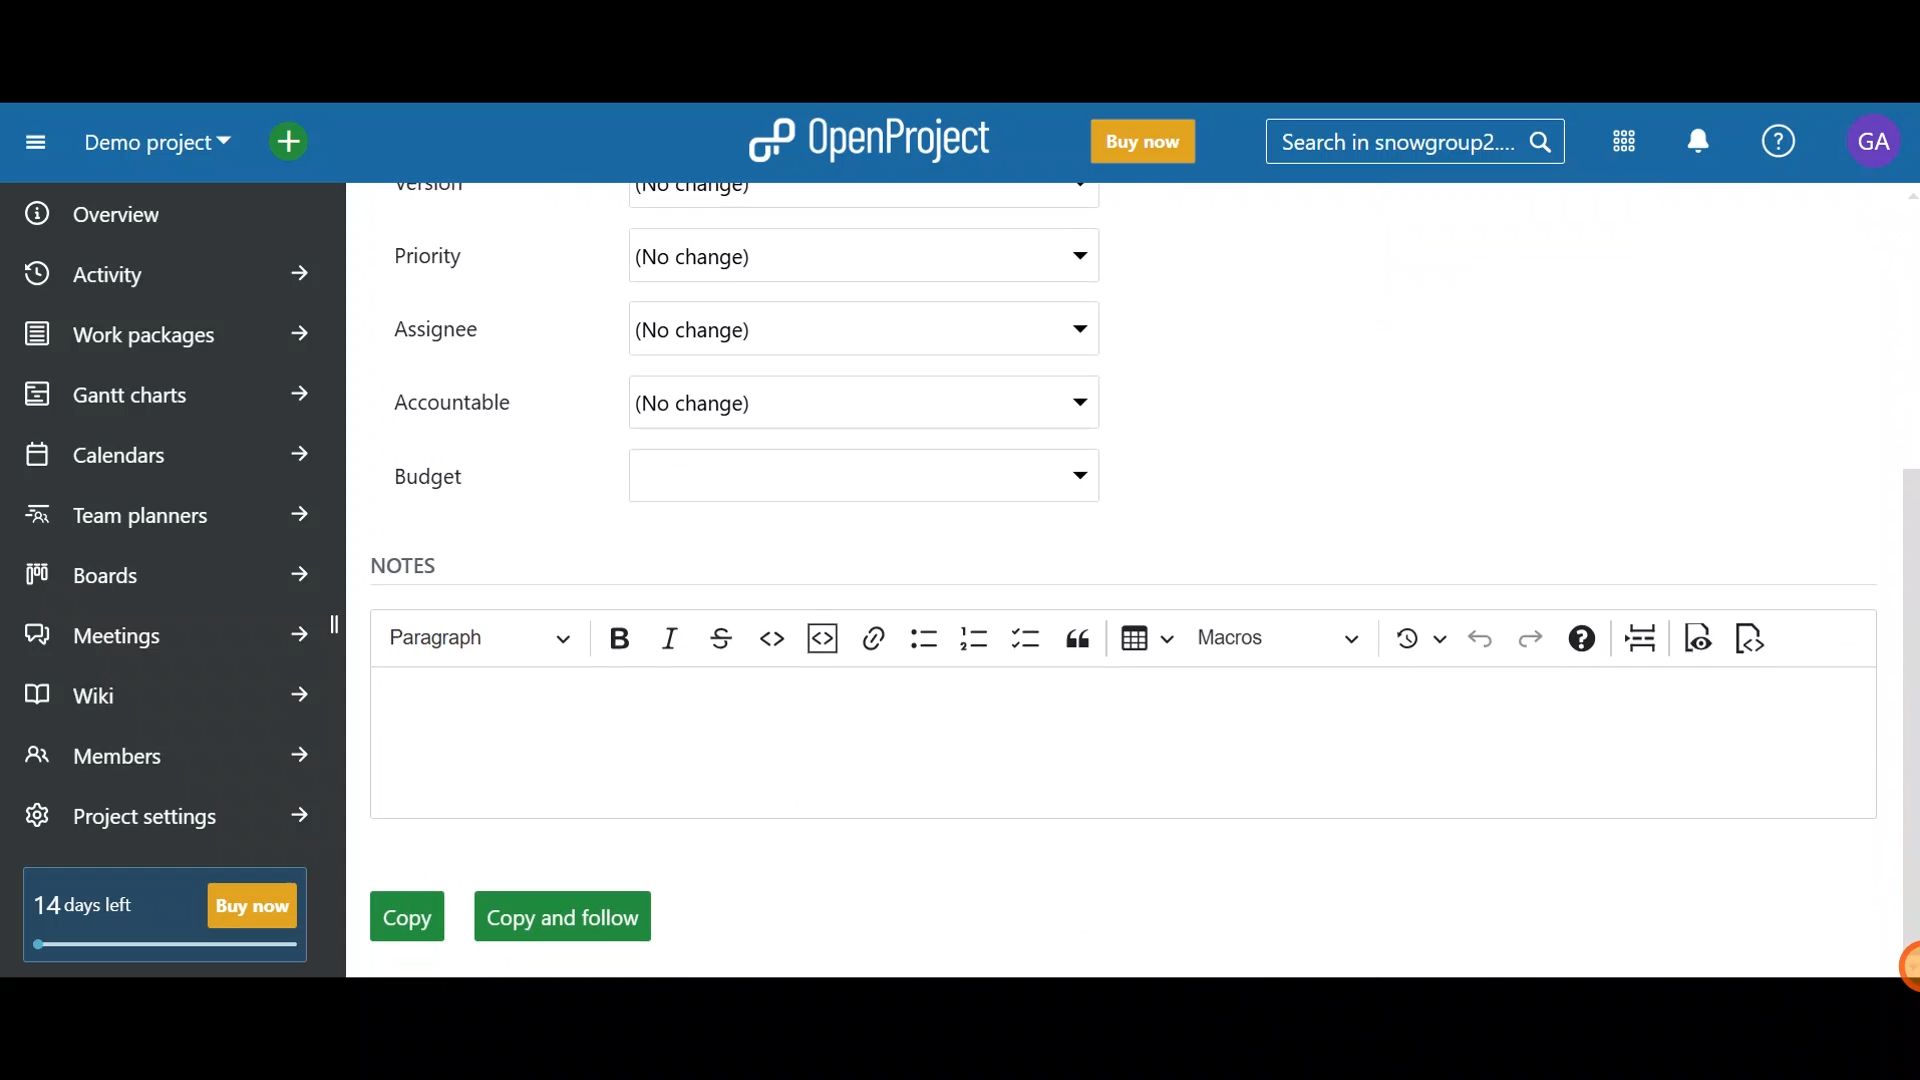 This screenshot has width=1920, height=1080. I want to click on Priority, so click(443, 255).